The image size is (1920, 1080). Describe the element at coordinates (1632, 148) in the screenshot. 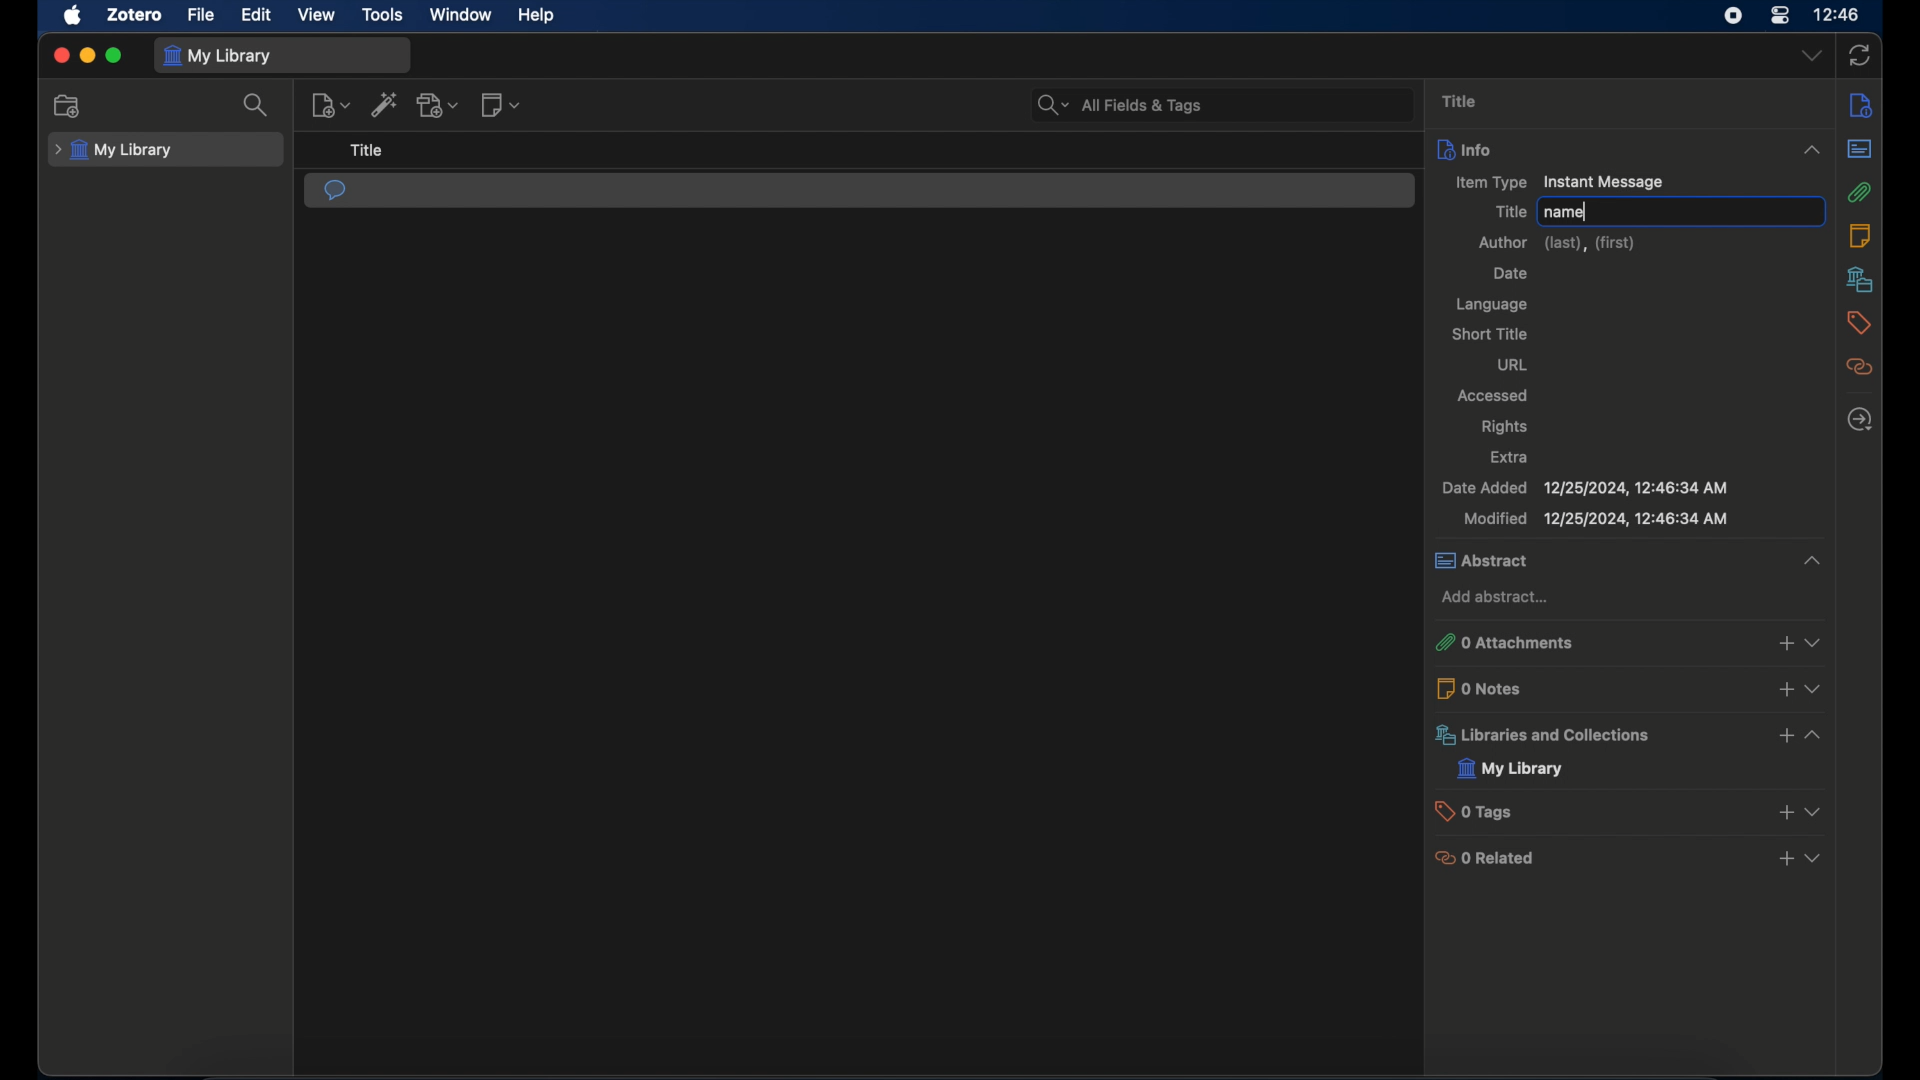

I see `info` at that location.